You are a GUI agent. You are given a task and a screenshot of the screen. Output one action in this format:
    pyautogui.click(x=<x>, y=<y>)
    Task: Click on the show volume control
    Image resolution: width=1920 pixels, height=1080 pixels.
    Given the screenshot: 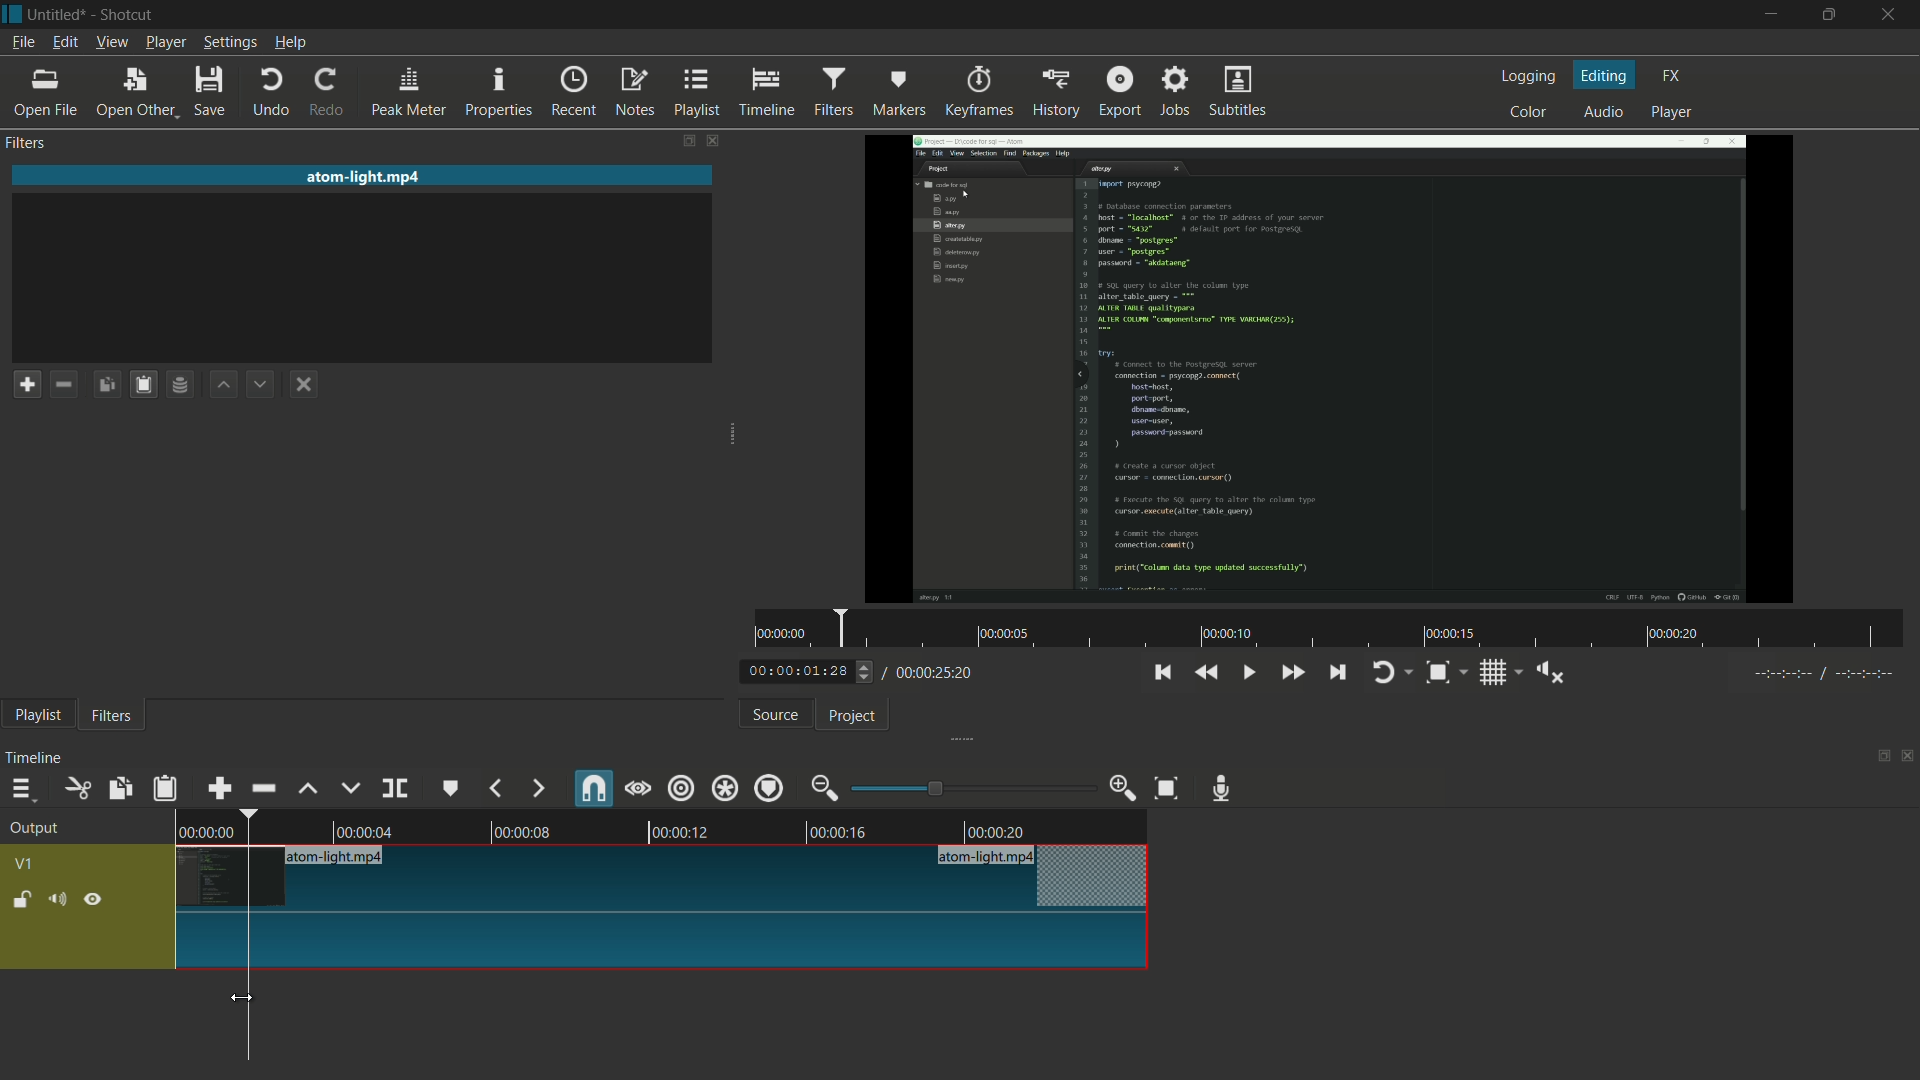 What is the action you would take?
    pyautogui.click(x=1549, y=671)
    